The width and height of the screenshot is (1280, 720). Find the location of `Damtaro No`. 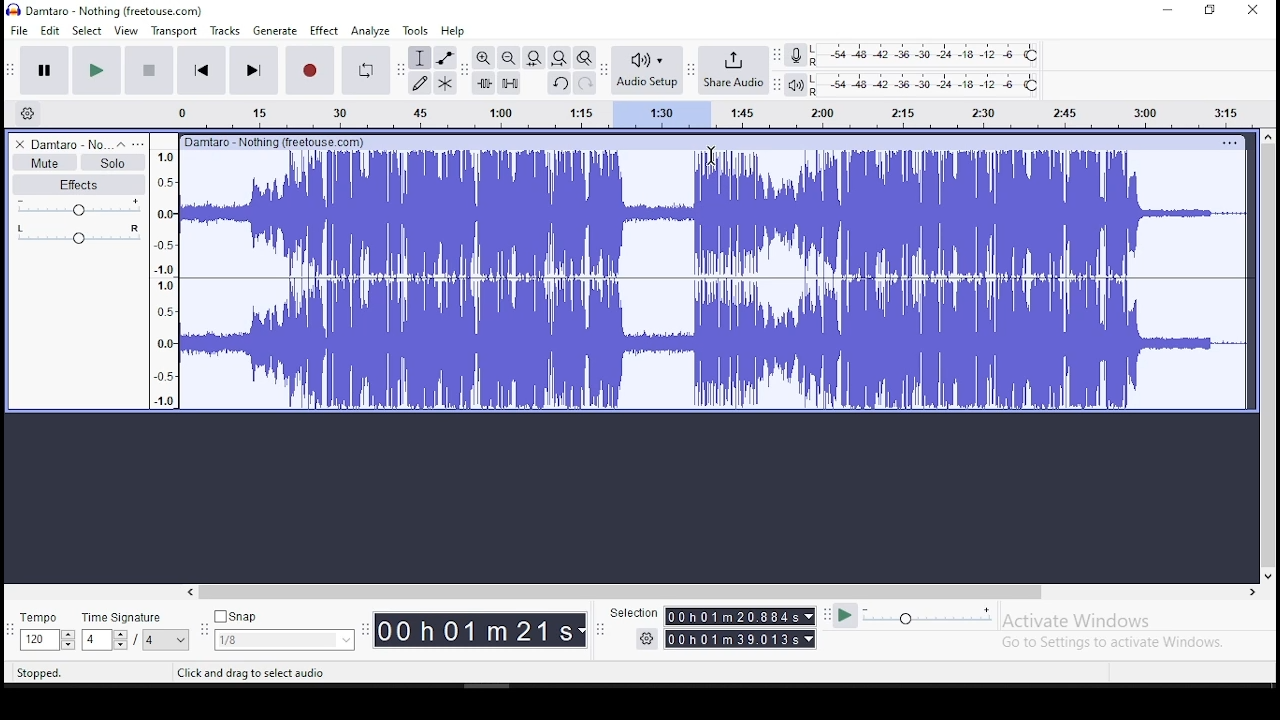

Damtaro No is located at coordinates (70, 144).